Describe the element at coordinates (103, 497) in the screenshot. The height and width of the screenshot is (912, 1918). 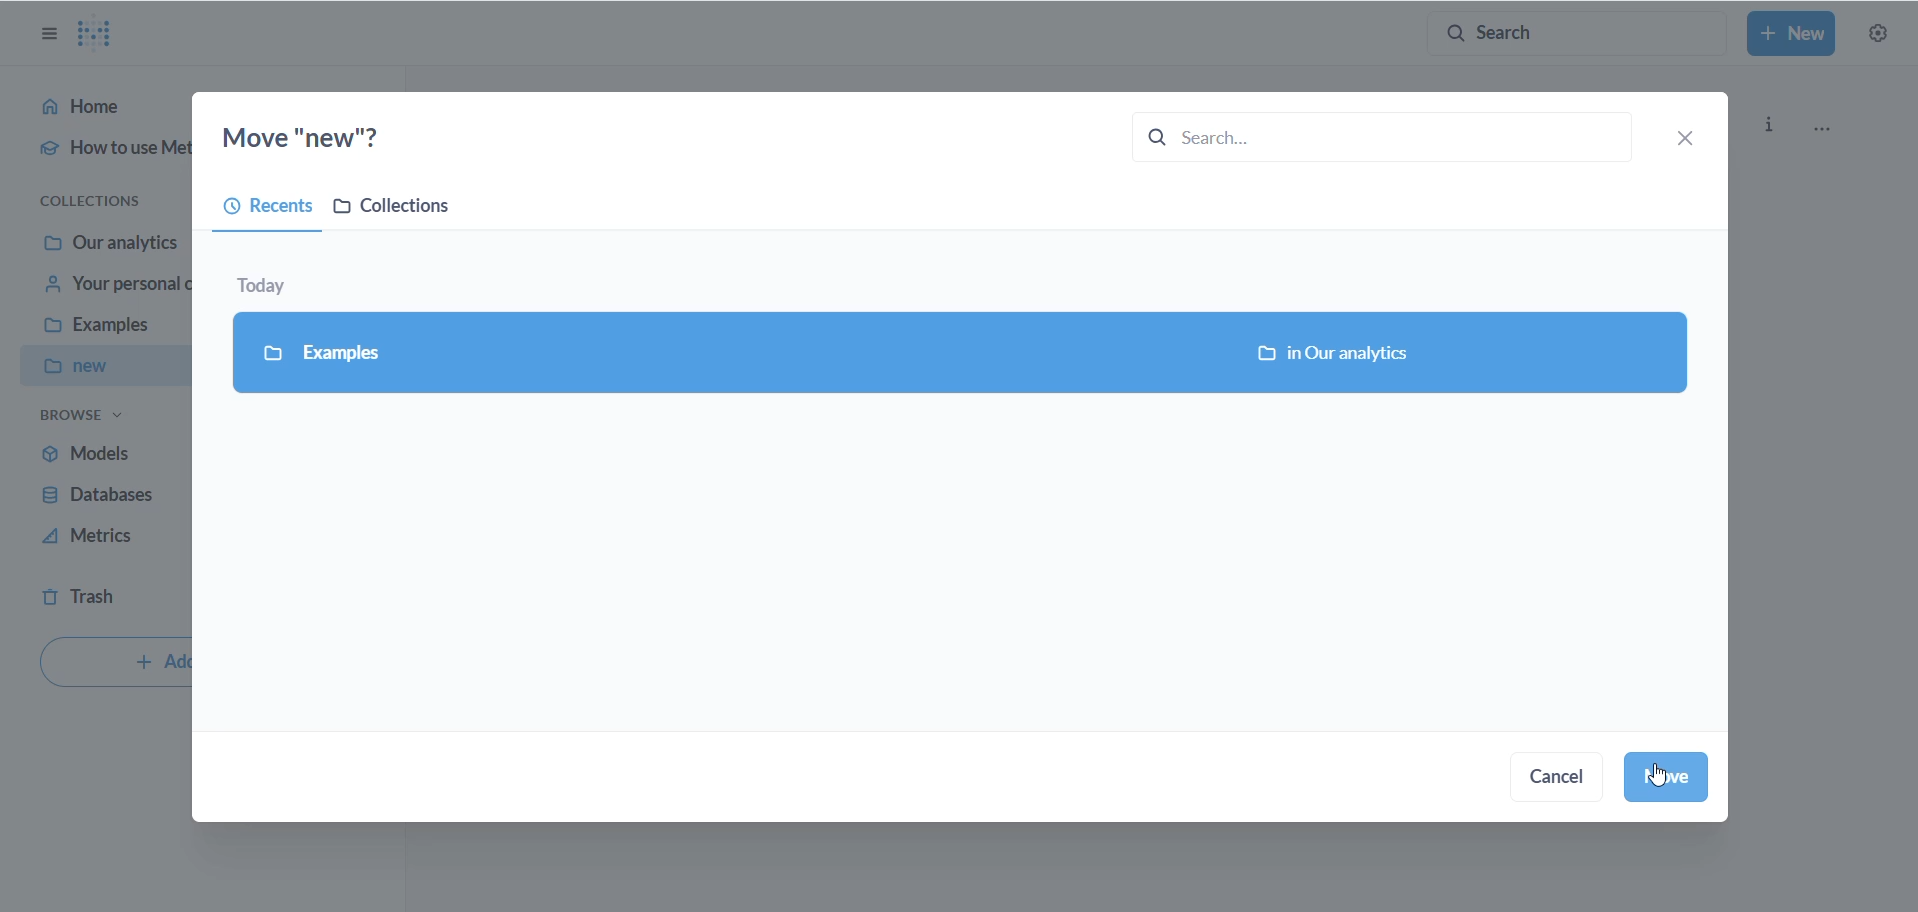
I see `databases` at that location.